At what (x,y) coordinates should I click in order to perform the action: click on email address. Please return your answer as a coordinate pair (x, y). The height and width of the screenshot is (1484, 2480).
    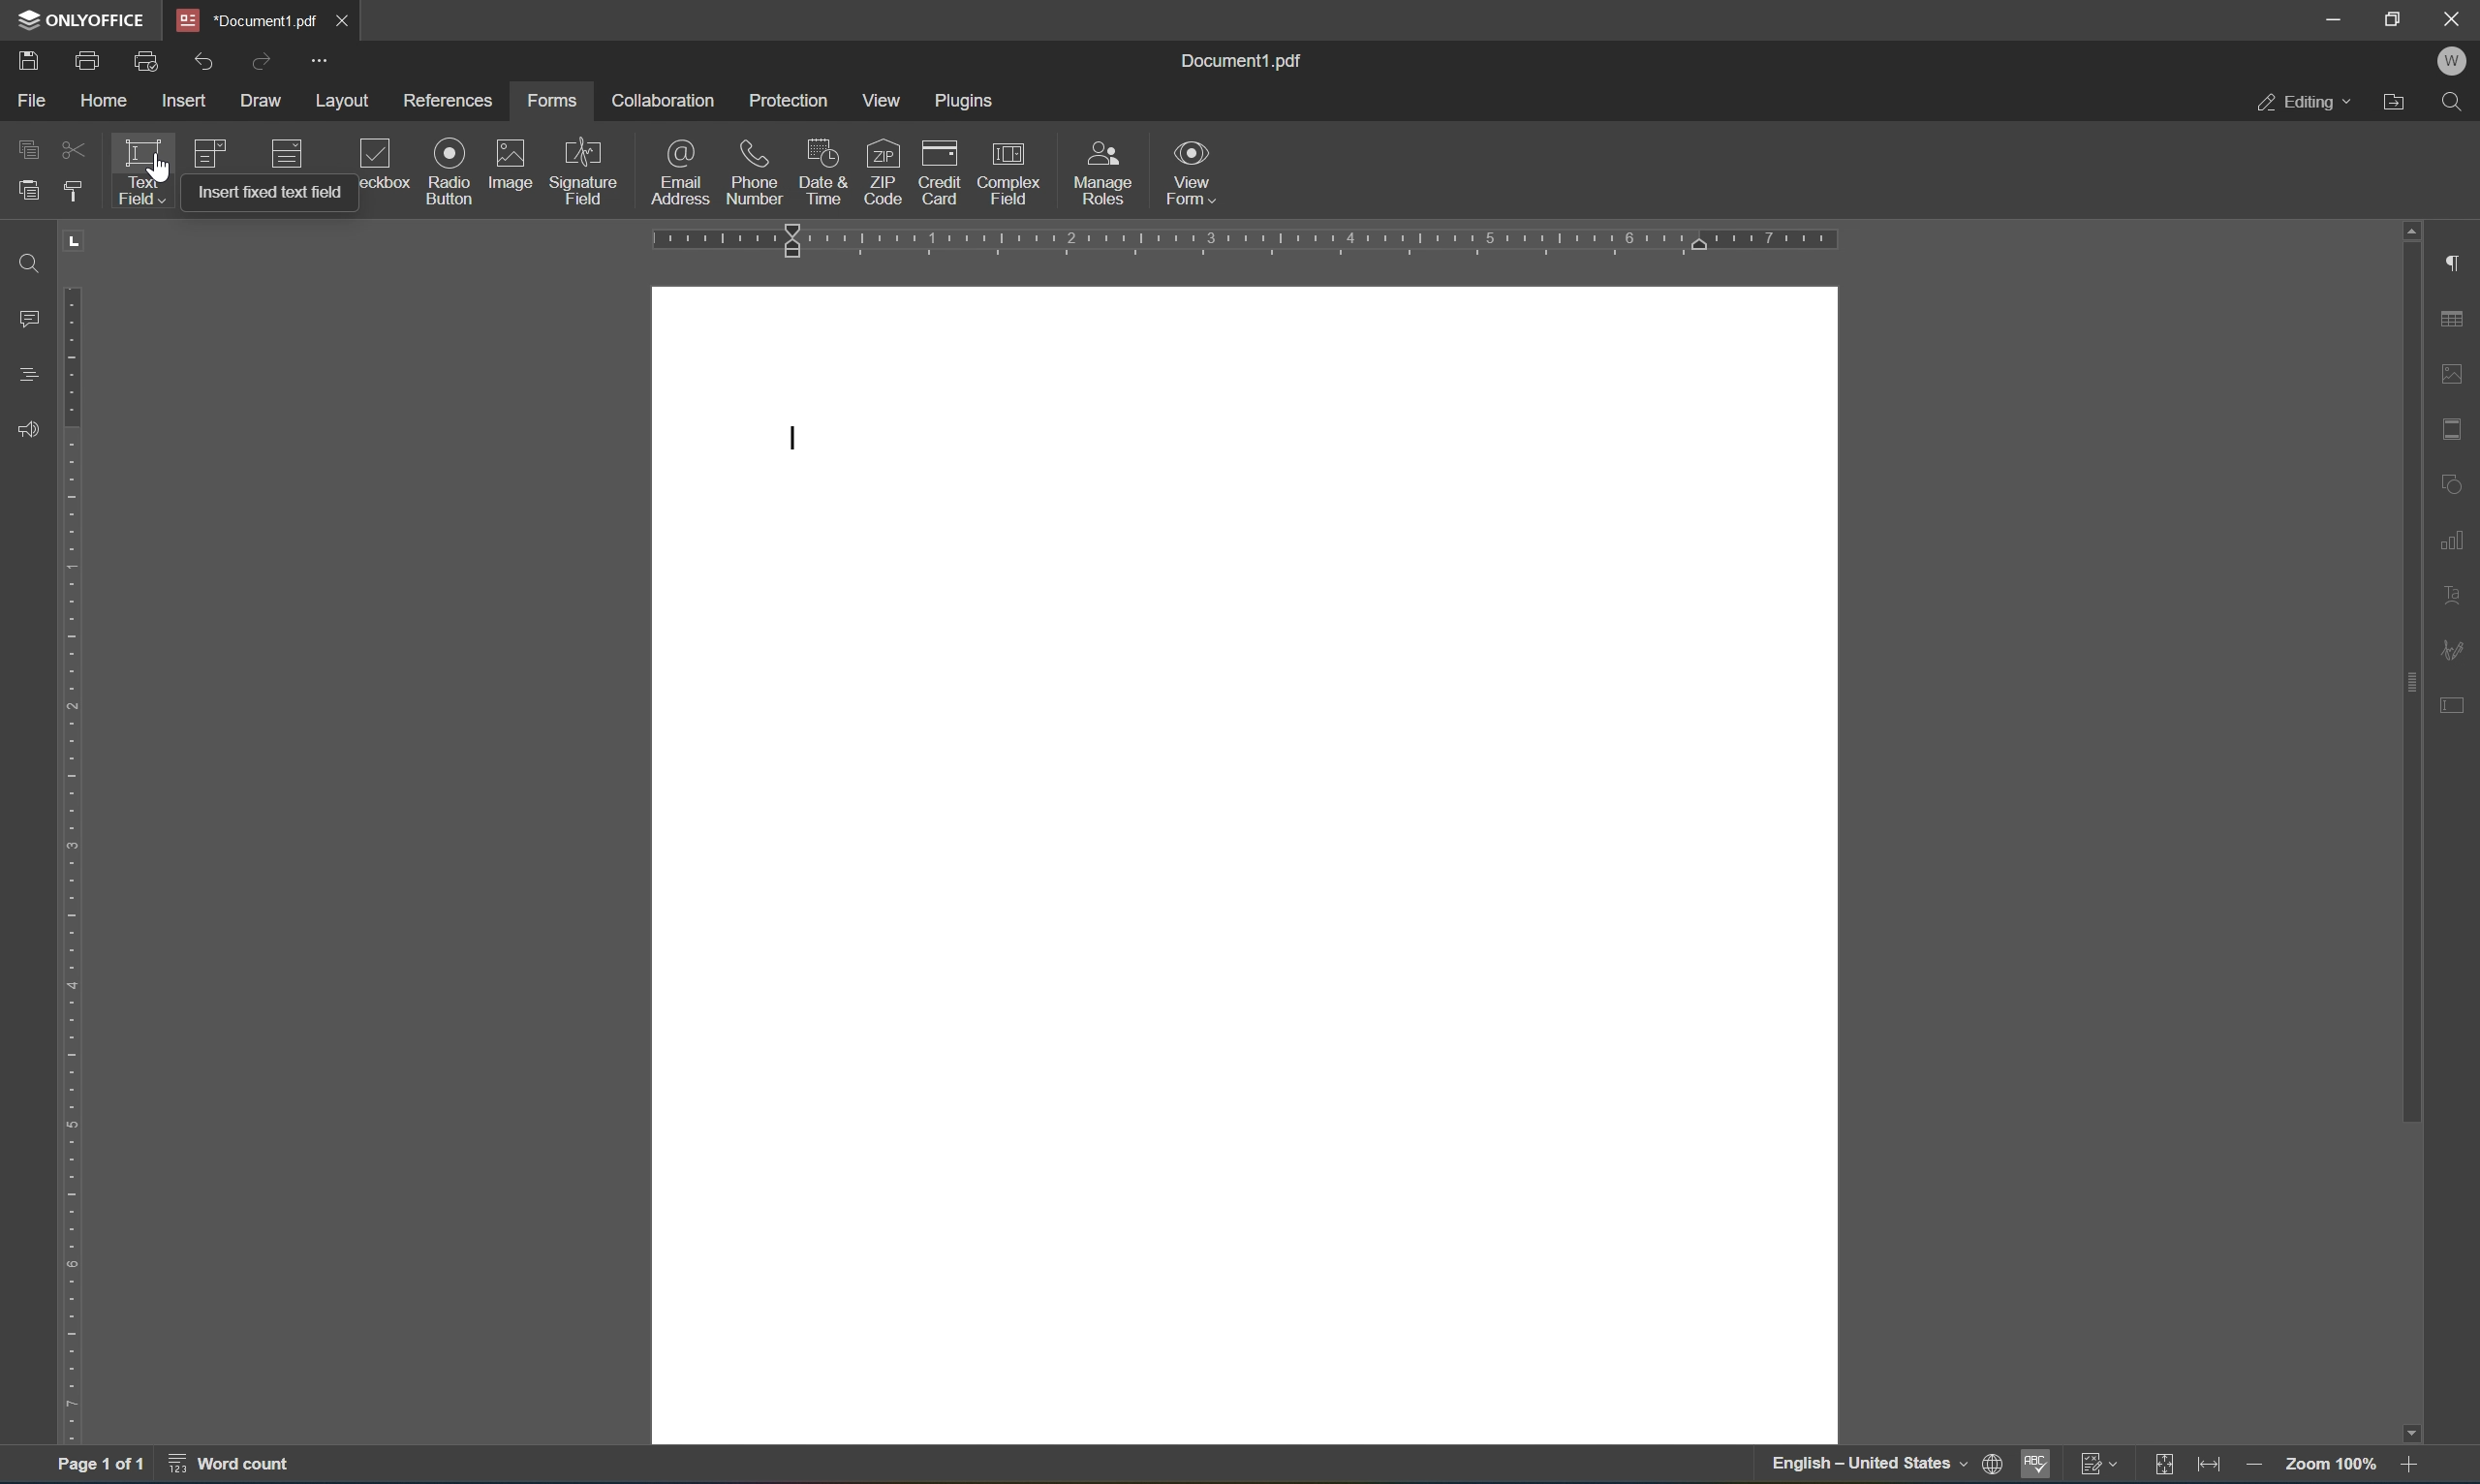
    Looking at the image, I should click on (679, 173).